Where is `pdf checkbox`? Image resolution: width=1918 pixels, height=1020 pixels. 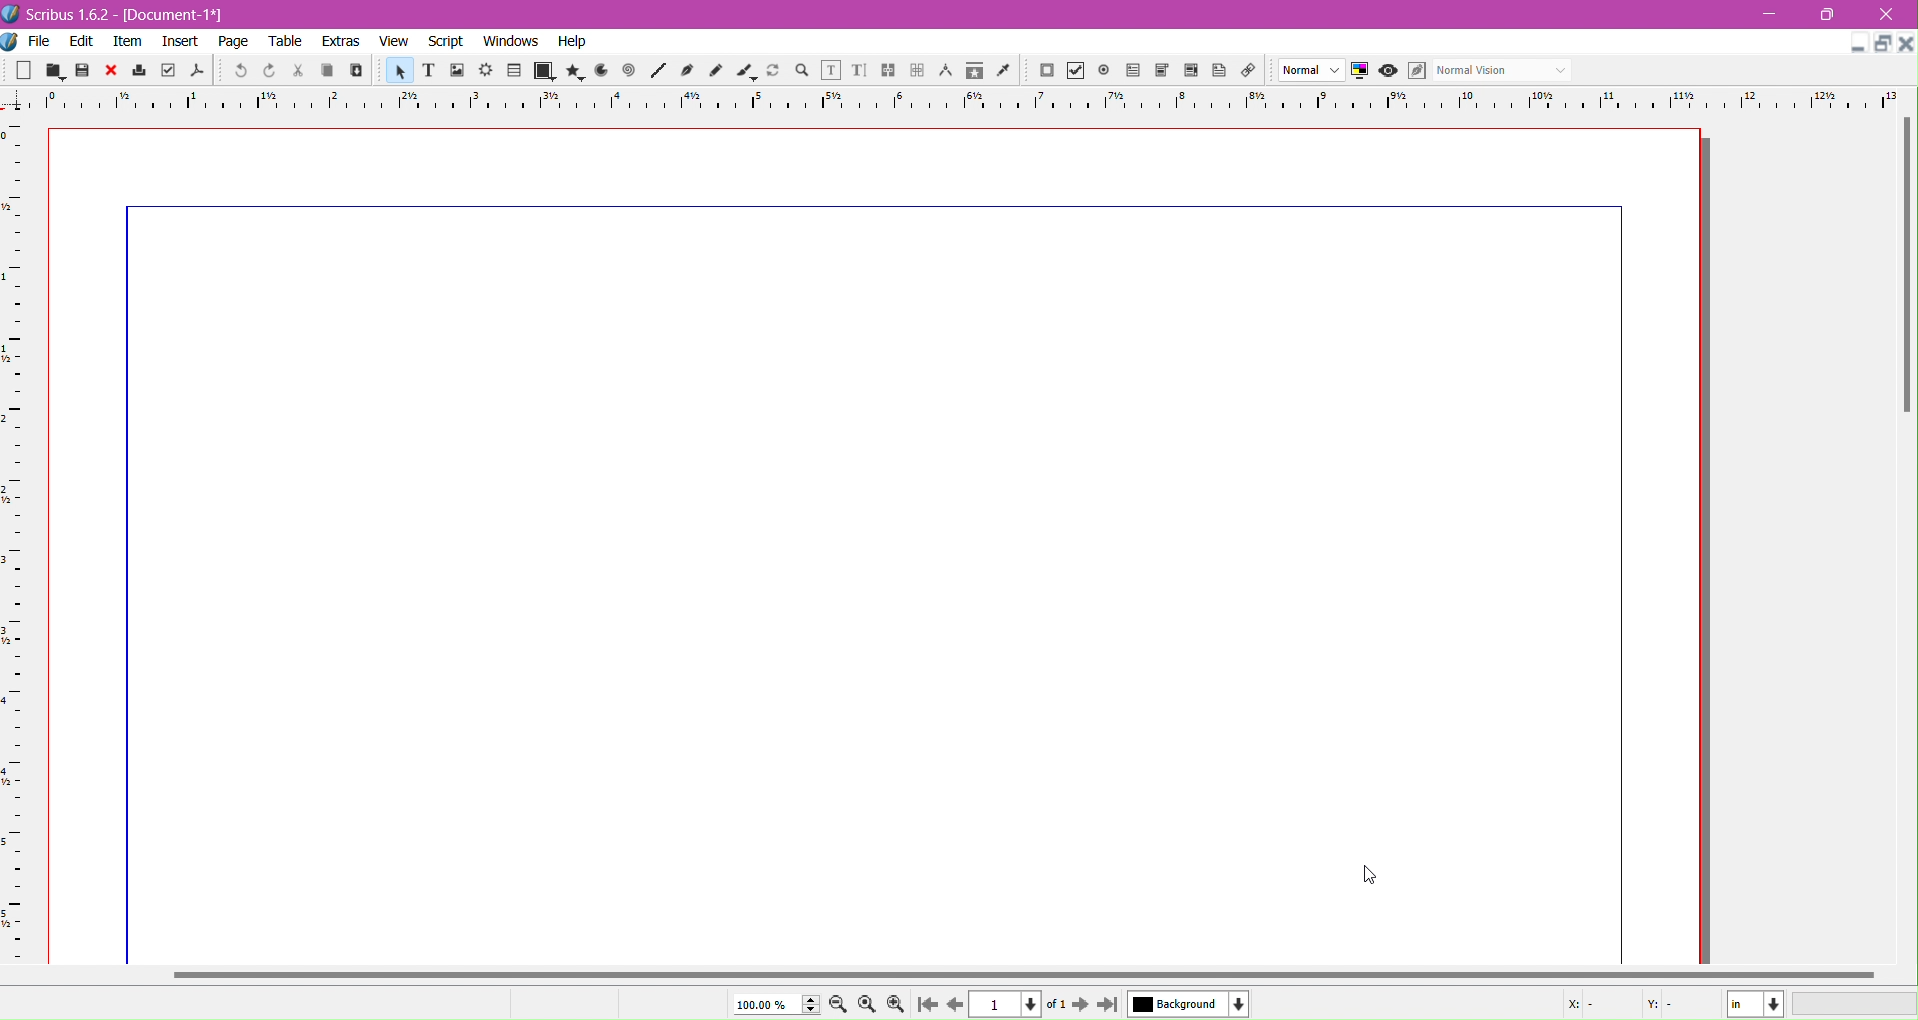 pdf checkbox is located at coordinates (1132, 71).